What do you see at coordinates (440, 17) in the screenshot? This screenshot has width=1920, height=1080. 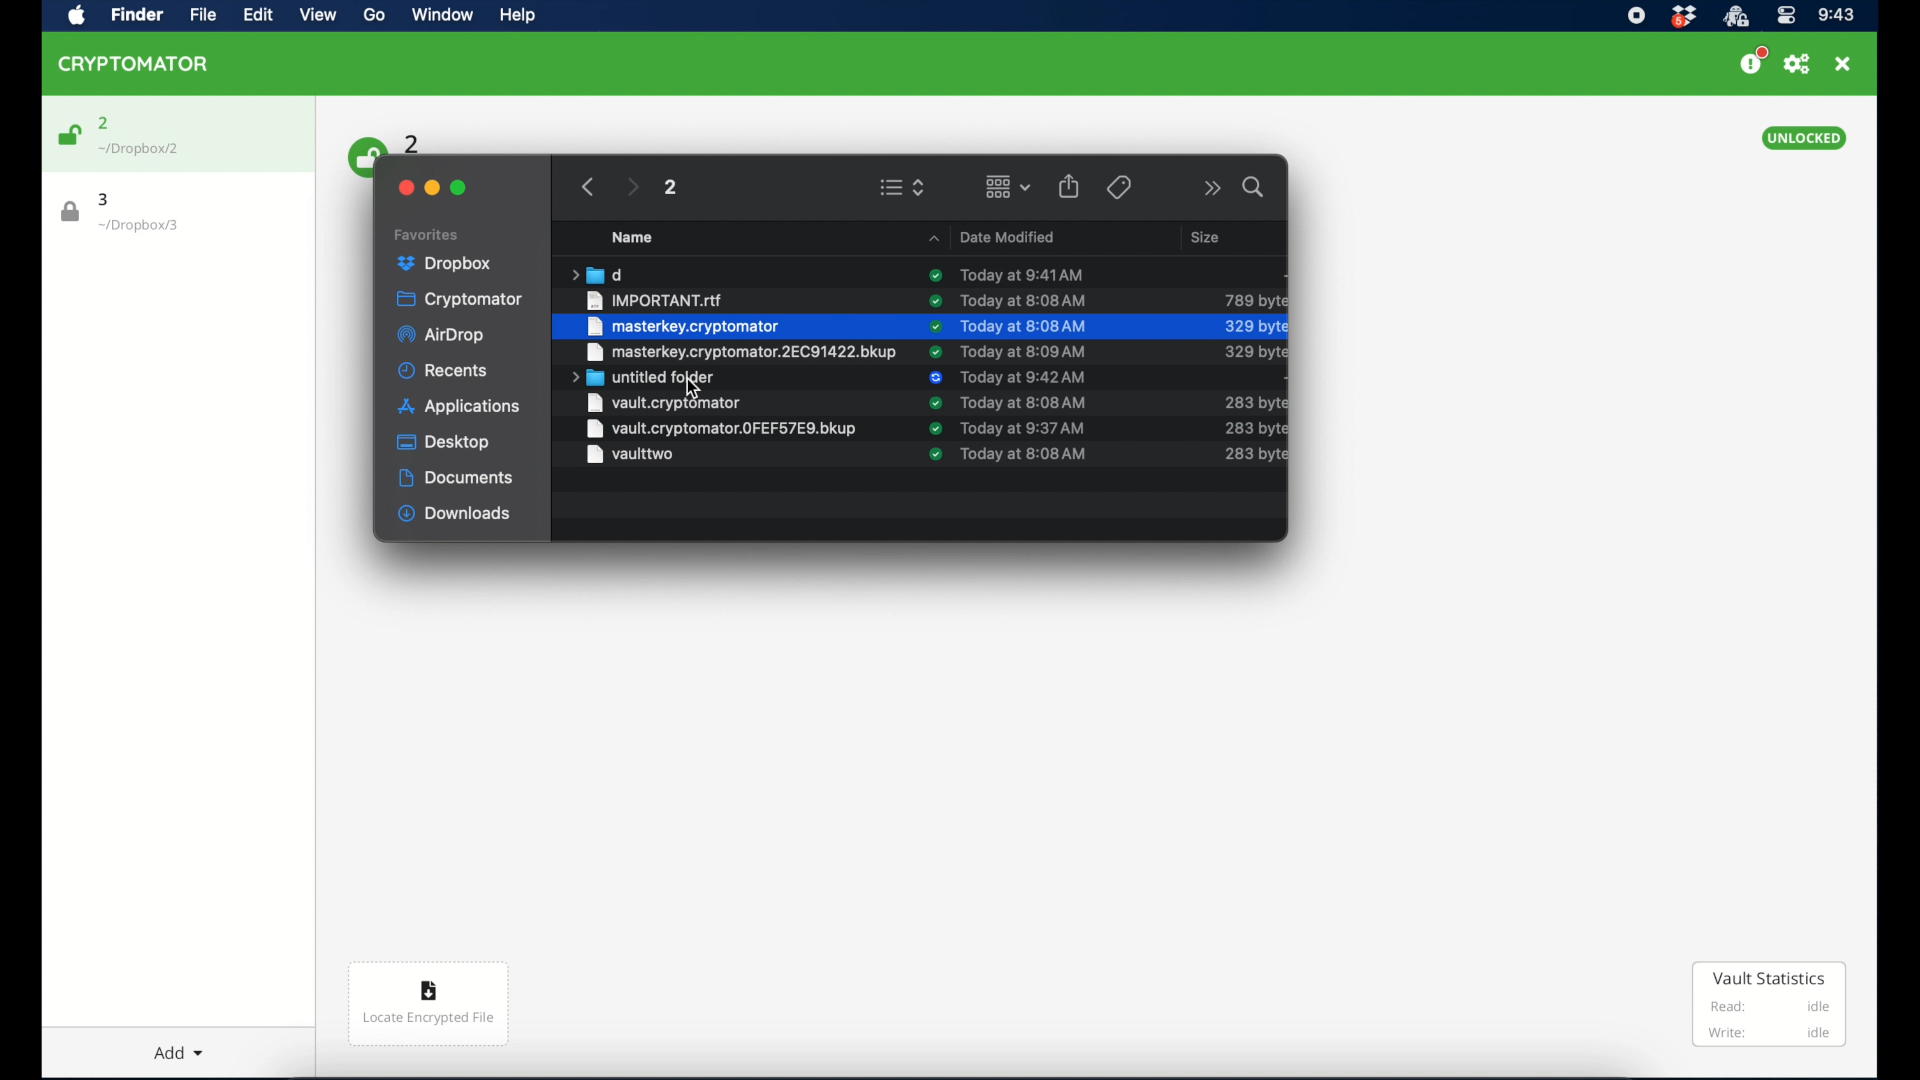 I see `window` at bounding box center [440, 17].